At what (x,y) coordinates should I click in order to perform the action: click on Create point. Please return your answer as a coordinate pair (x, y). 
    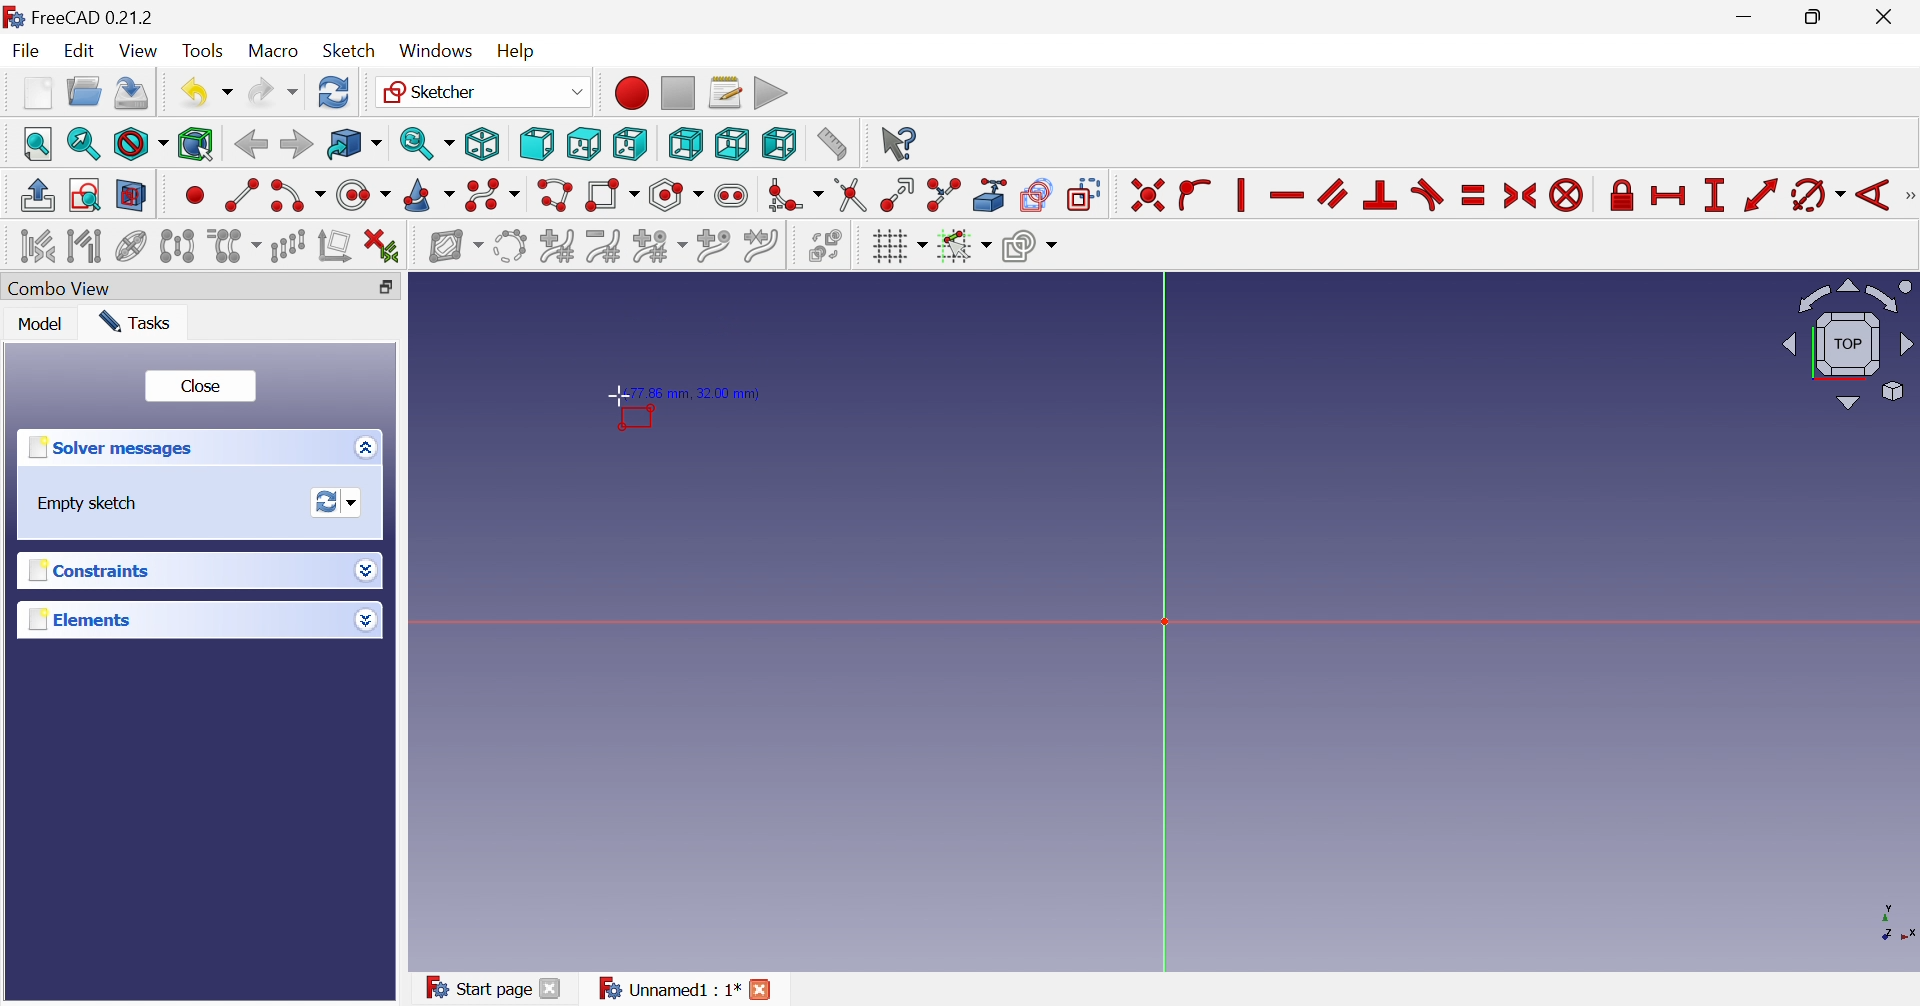
    Looking at the image, I should click on (195, 194).